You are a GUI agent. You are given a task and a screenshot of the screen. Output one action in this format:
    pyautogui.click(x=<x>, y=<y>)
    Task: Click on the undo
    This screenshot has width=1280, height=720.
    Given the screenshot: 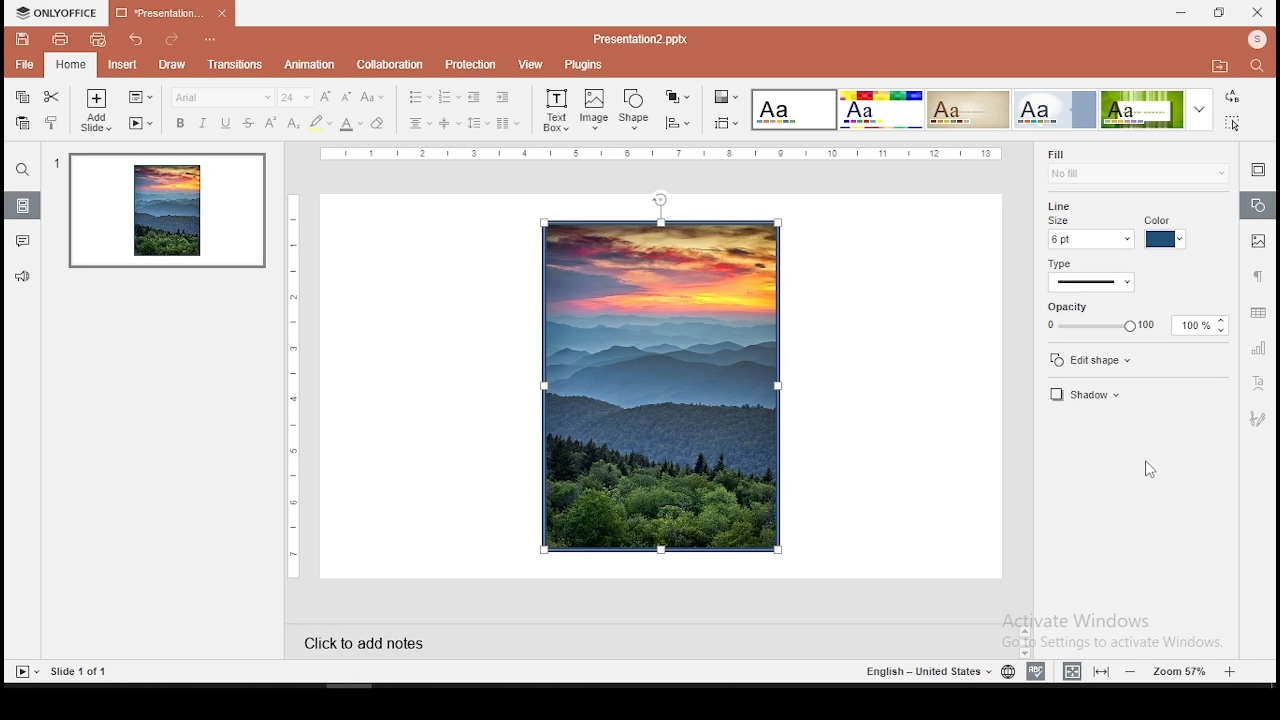 What is the action you would take?
    pyautogui.click(x=135, y=42)
    